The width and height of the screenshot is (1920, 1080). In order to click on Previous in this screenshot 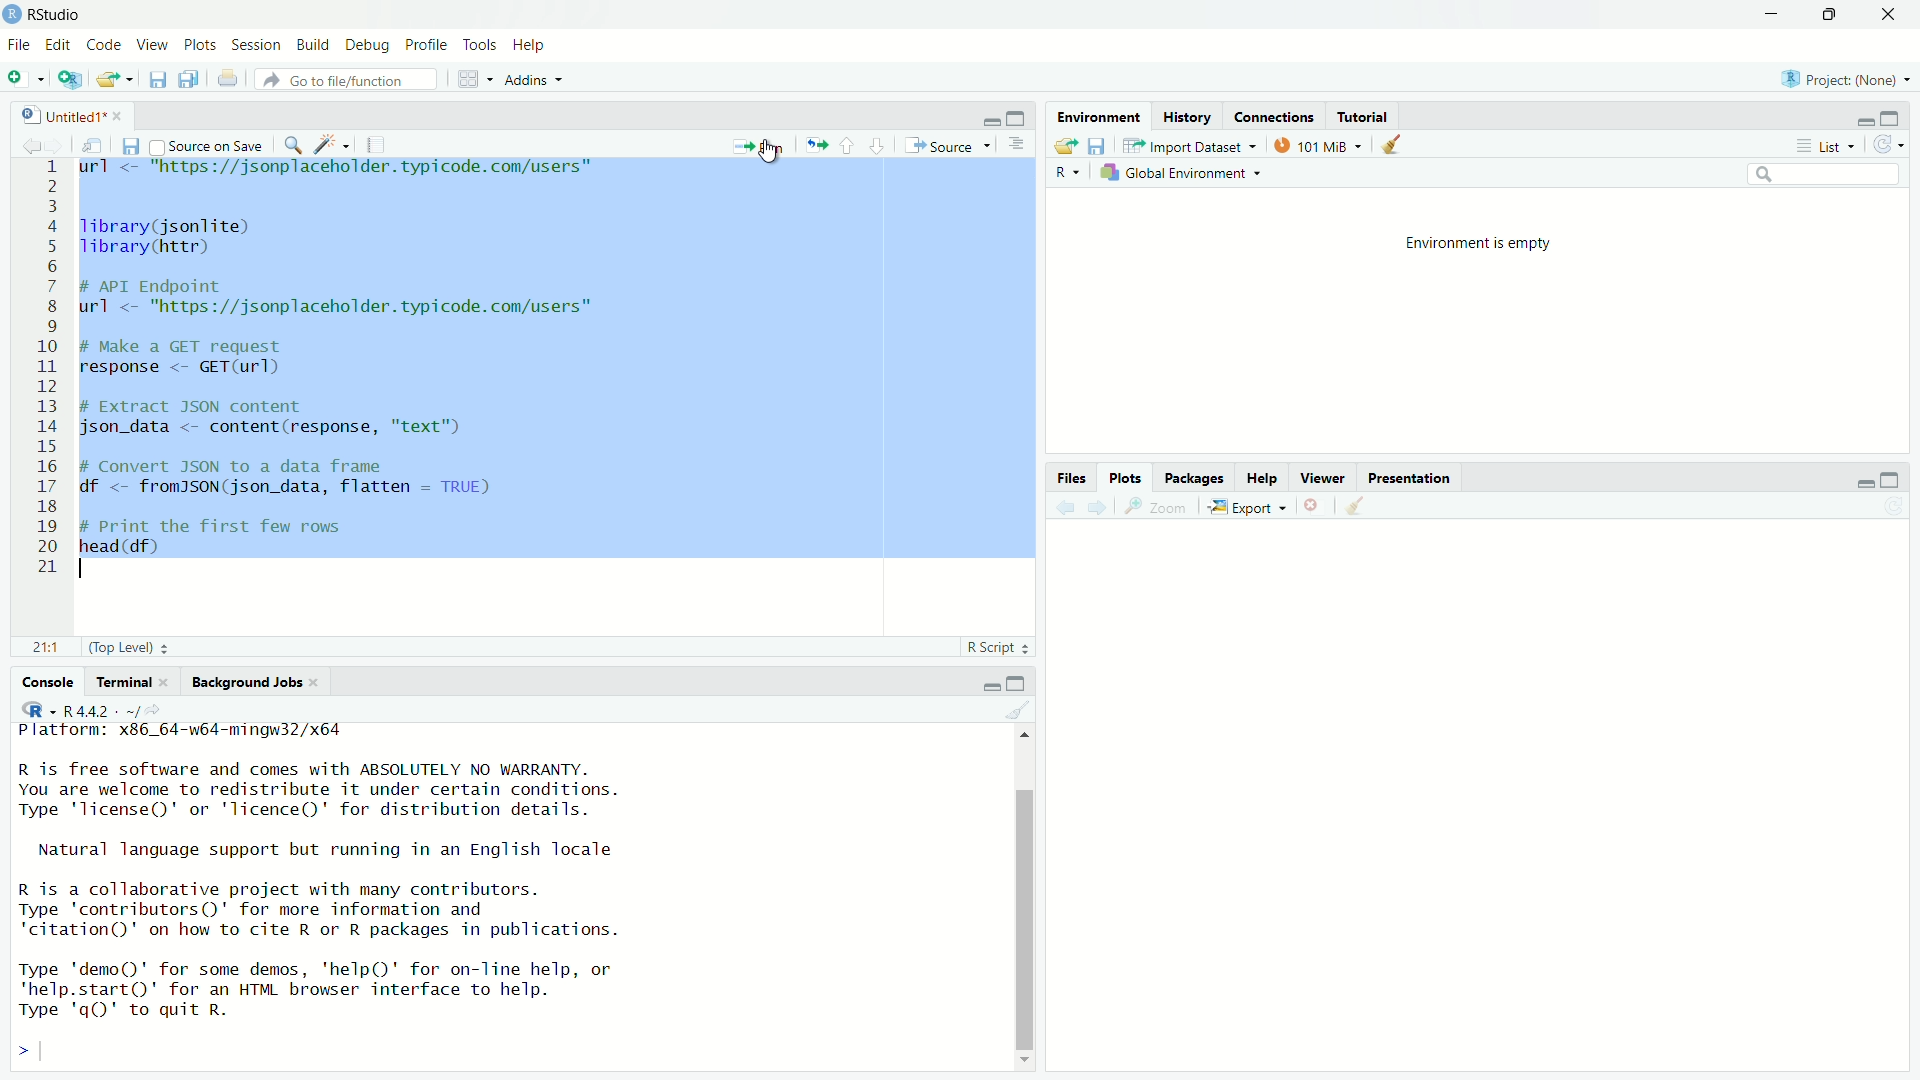, I will do `click(28, 148)`.